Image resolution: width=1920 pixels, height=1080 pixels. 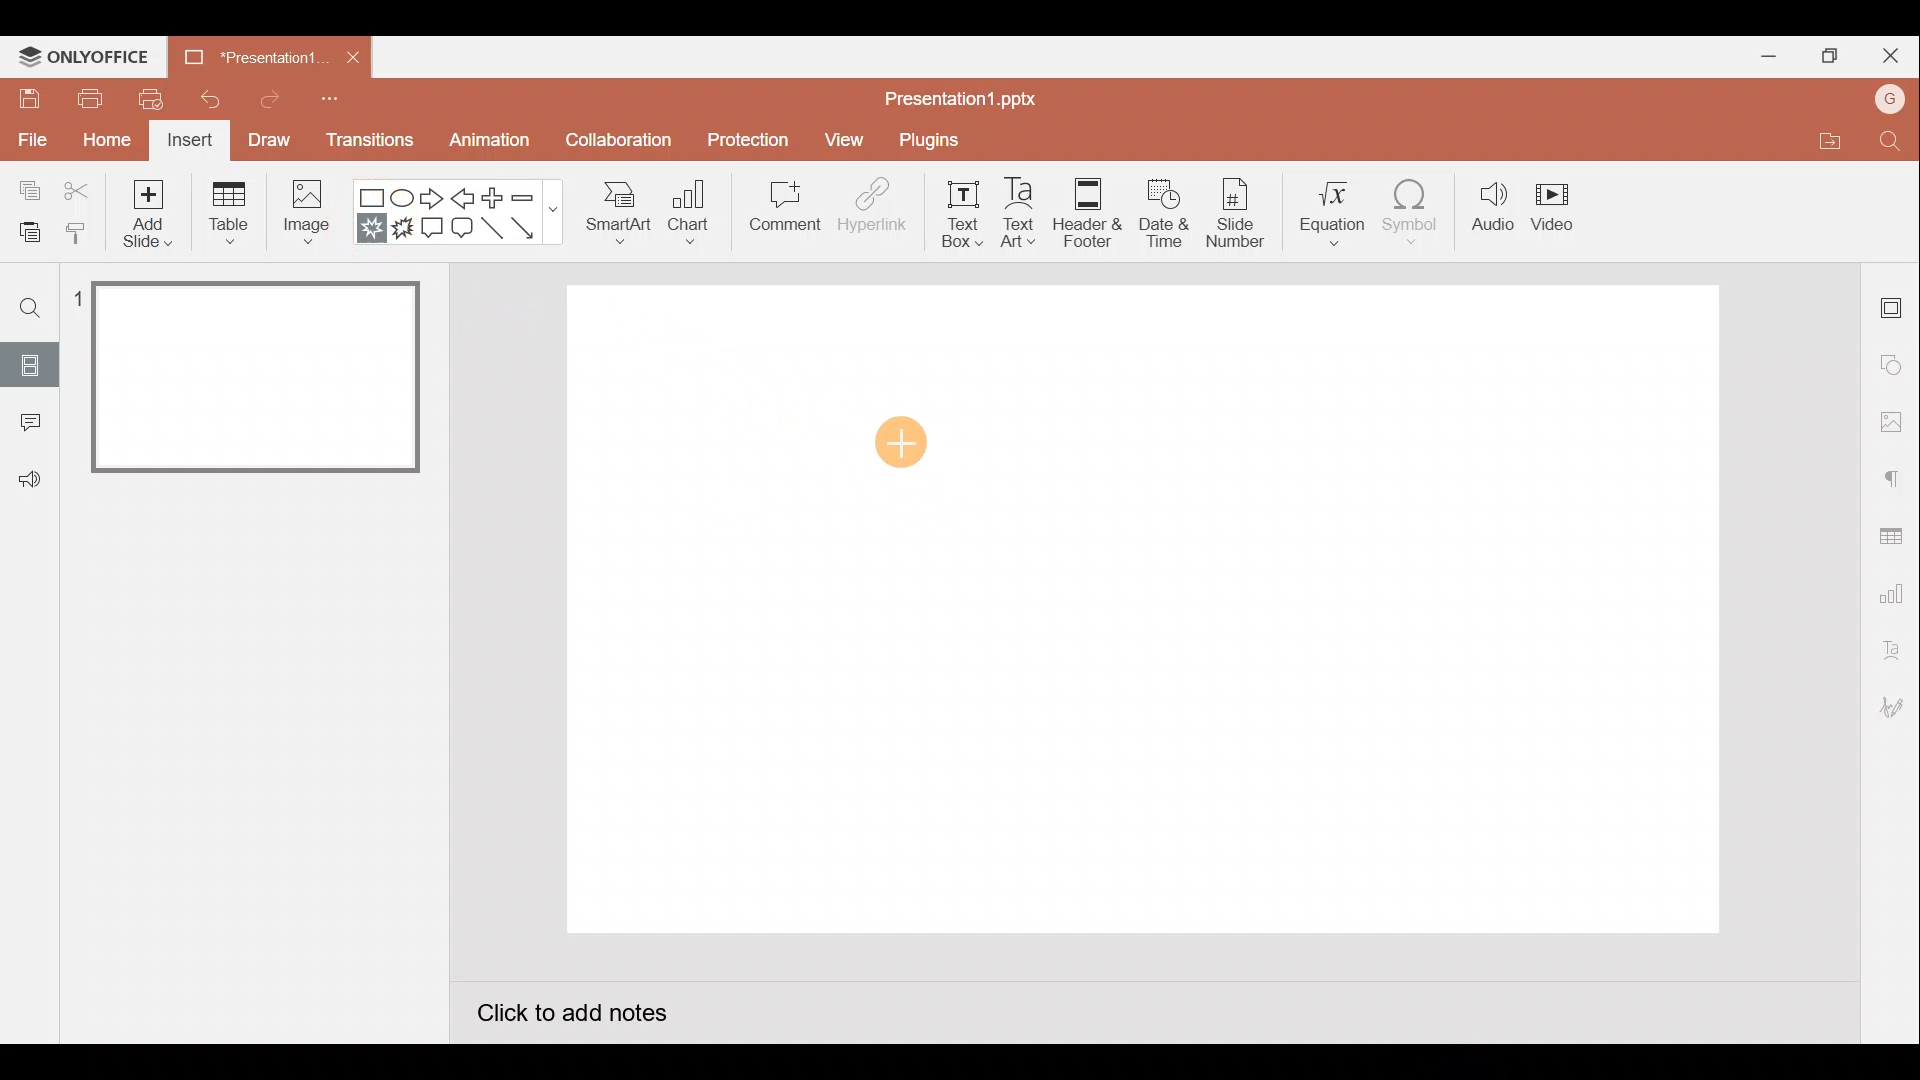 What do you see at coordinates (747, 133) in the screenshot?
I see `Protection` at bounding box center [747, 133].